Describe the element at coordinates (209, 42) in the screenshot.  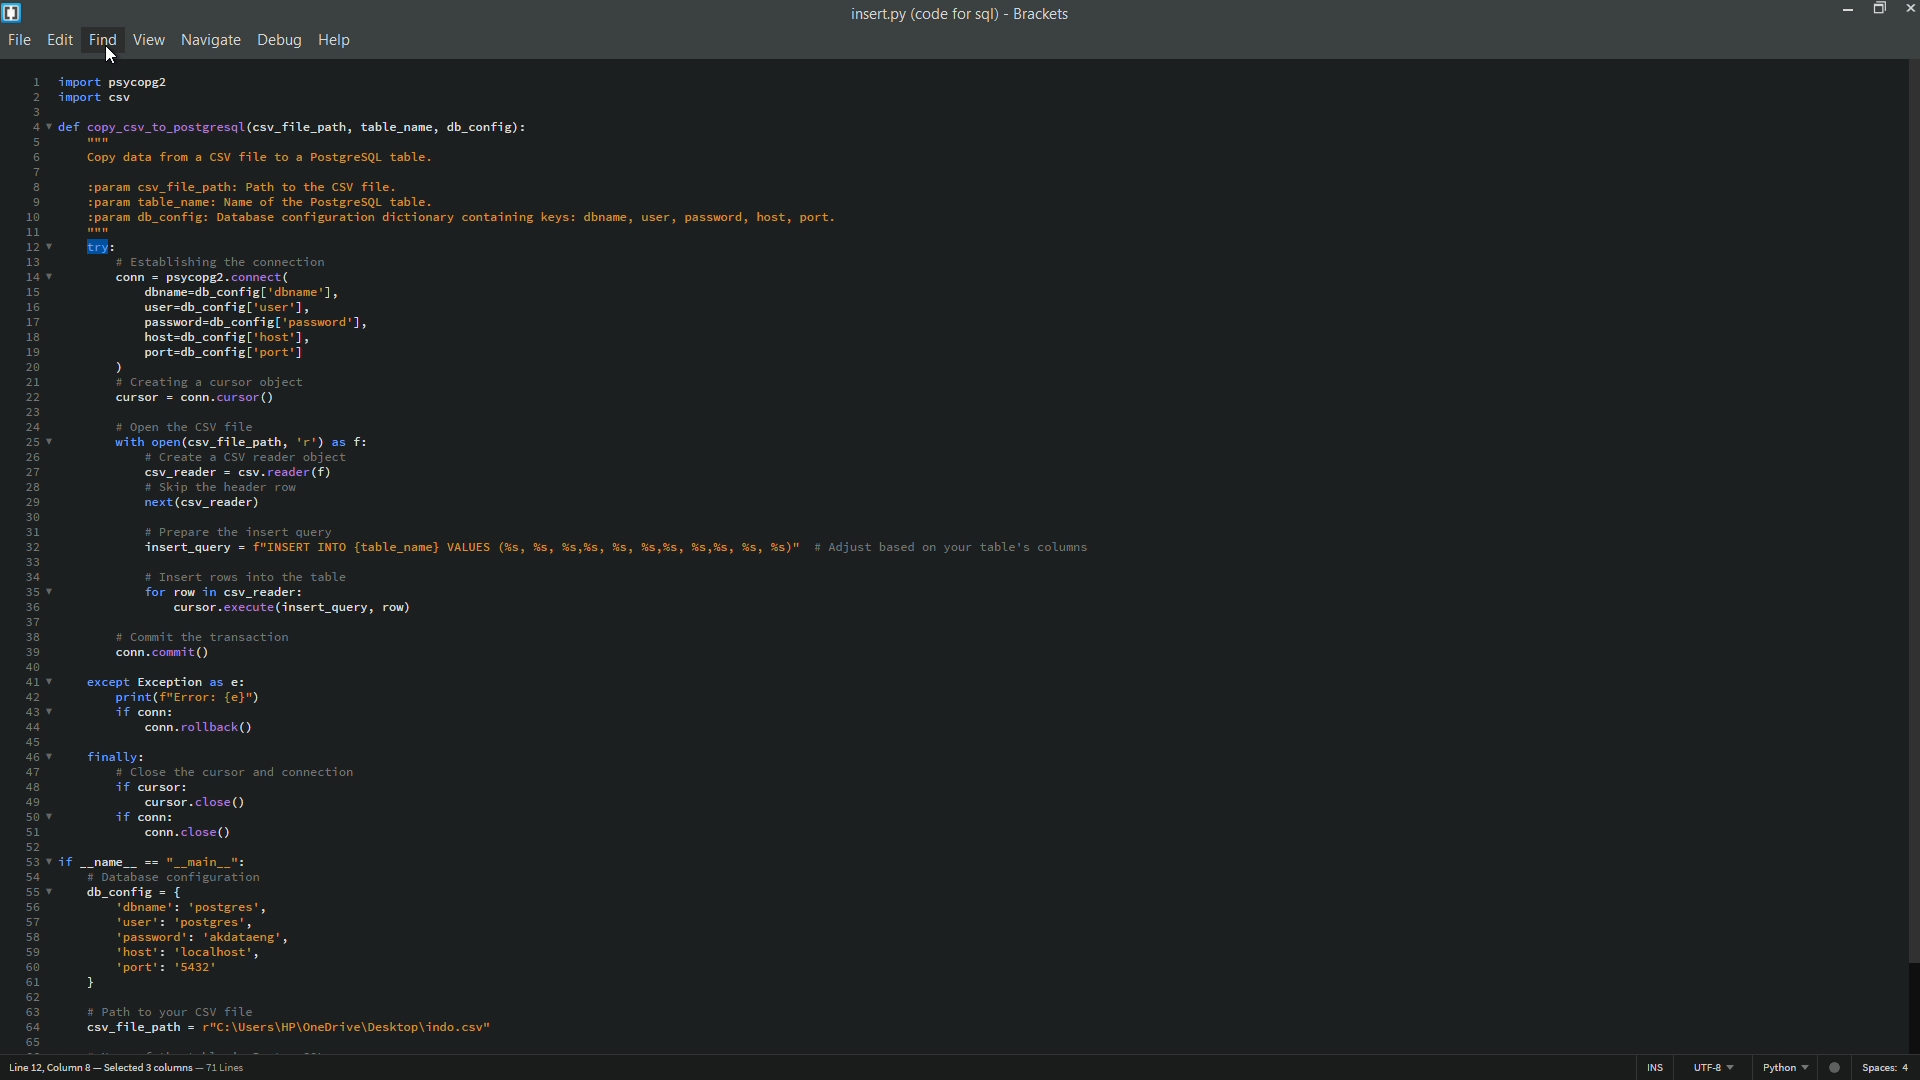
I see `navigate menu` at that location.